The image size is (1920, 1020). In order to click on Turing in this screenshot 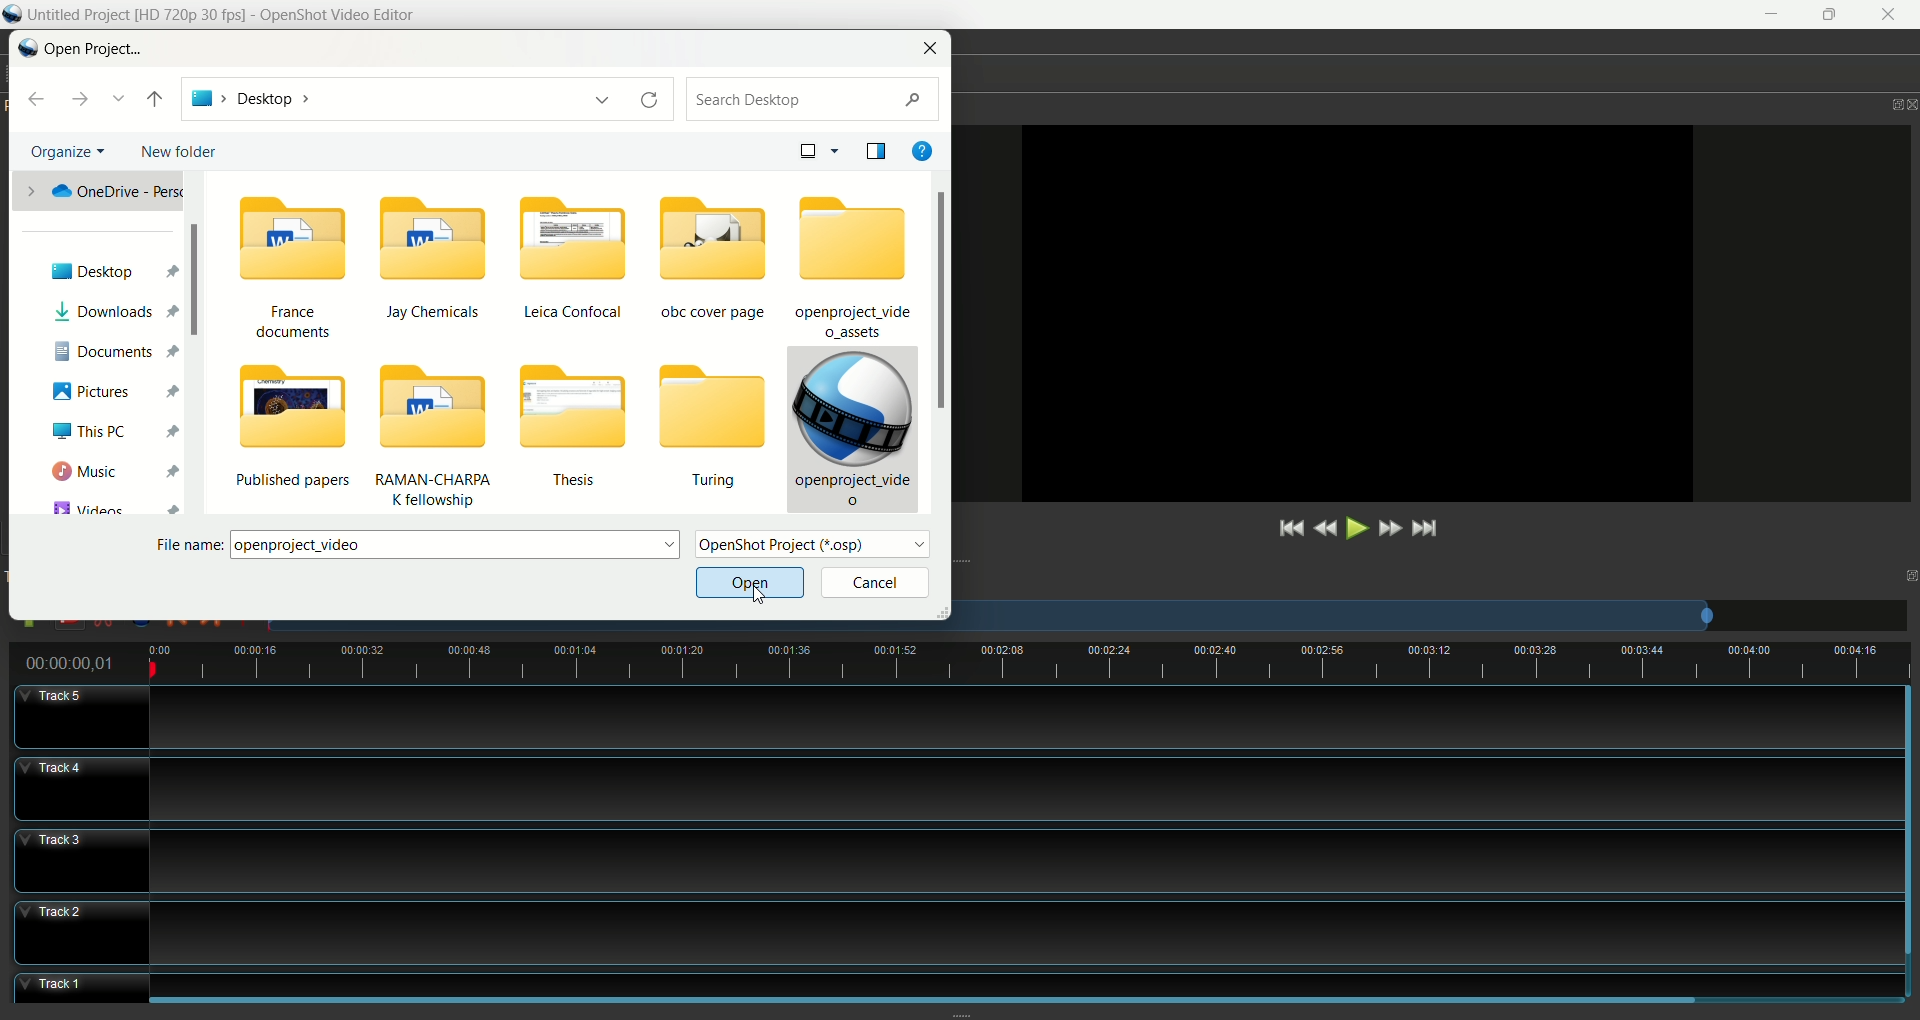, I will do `click(710, 429)`.